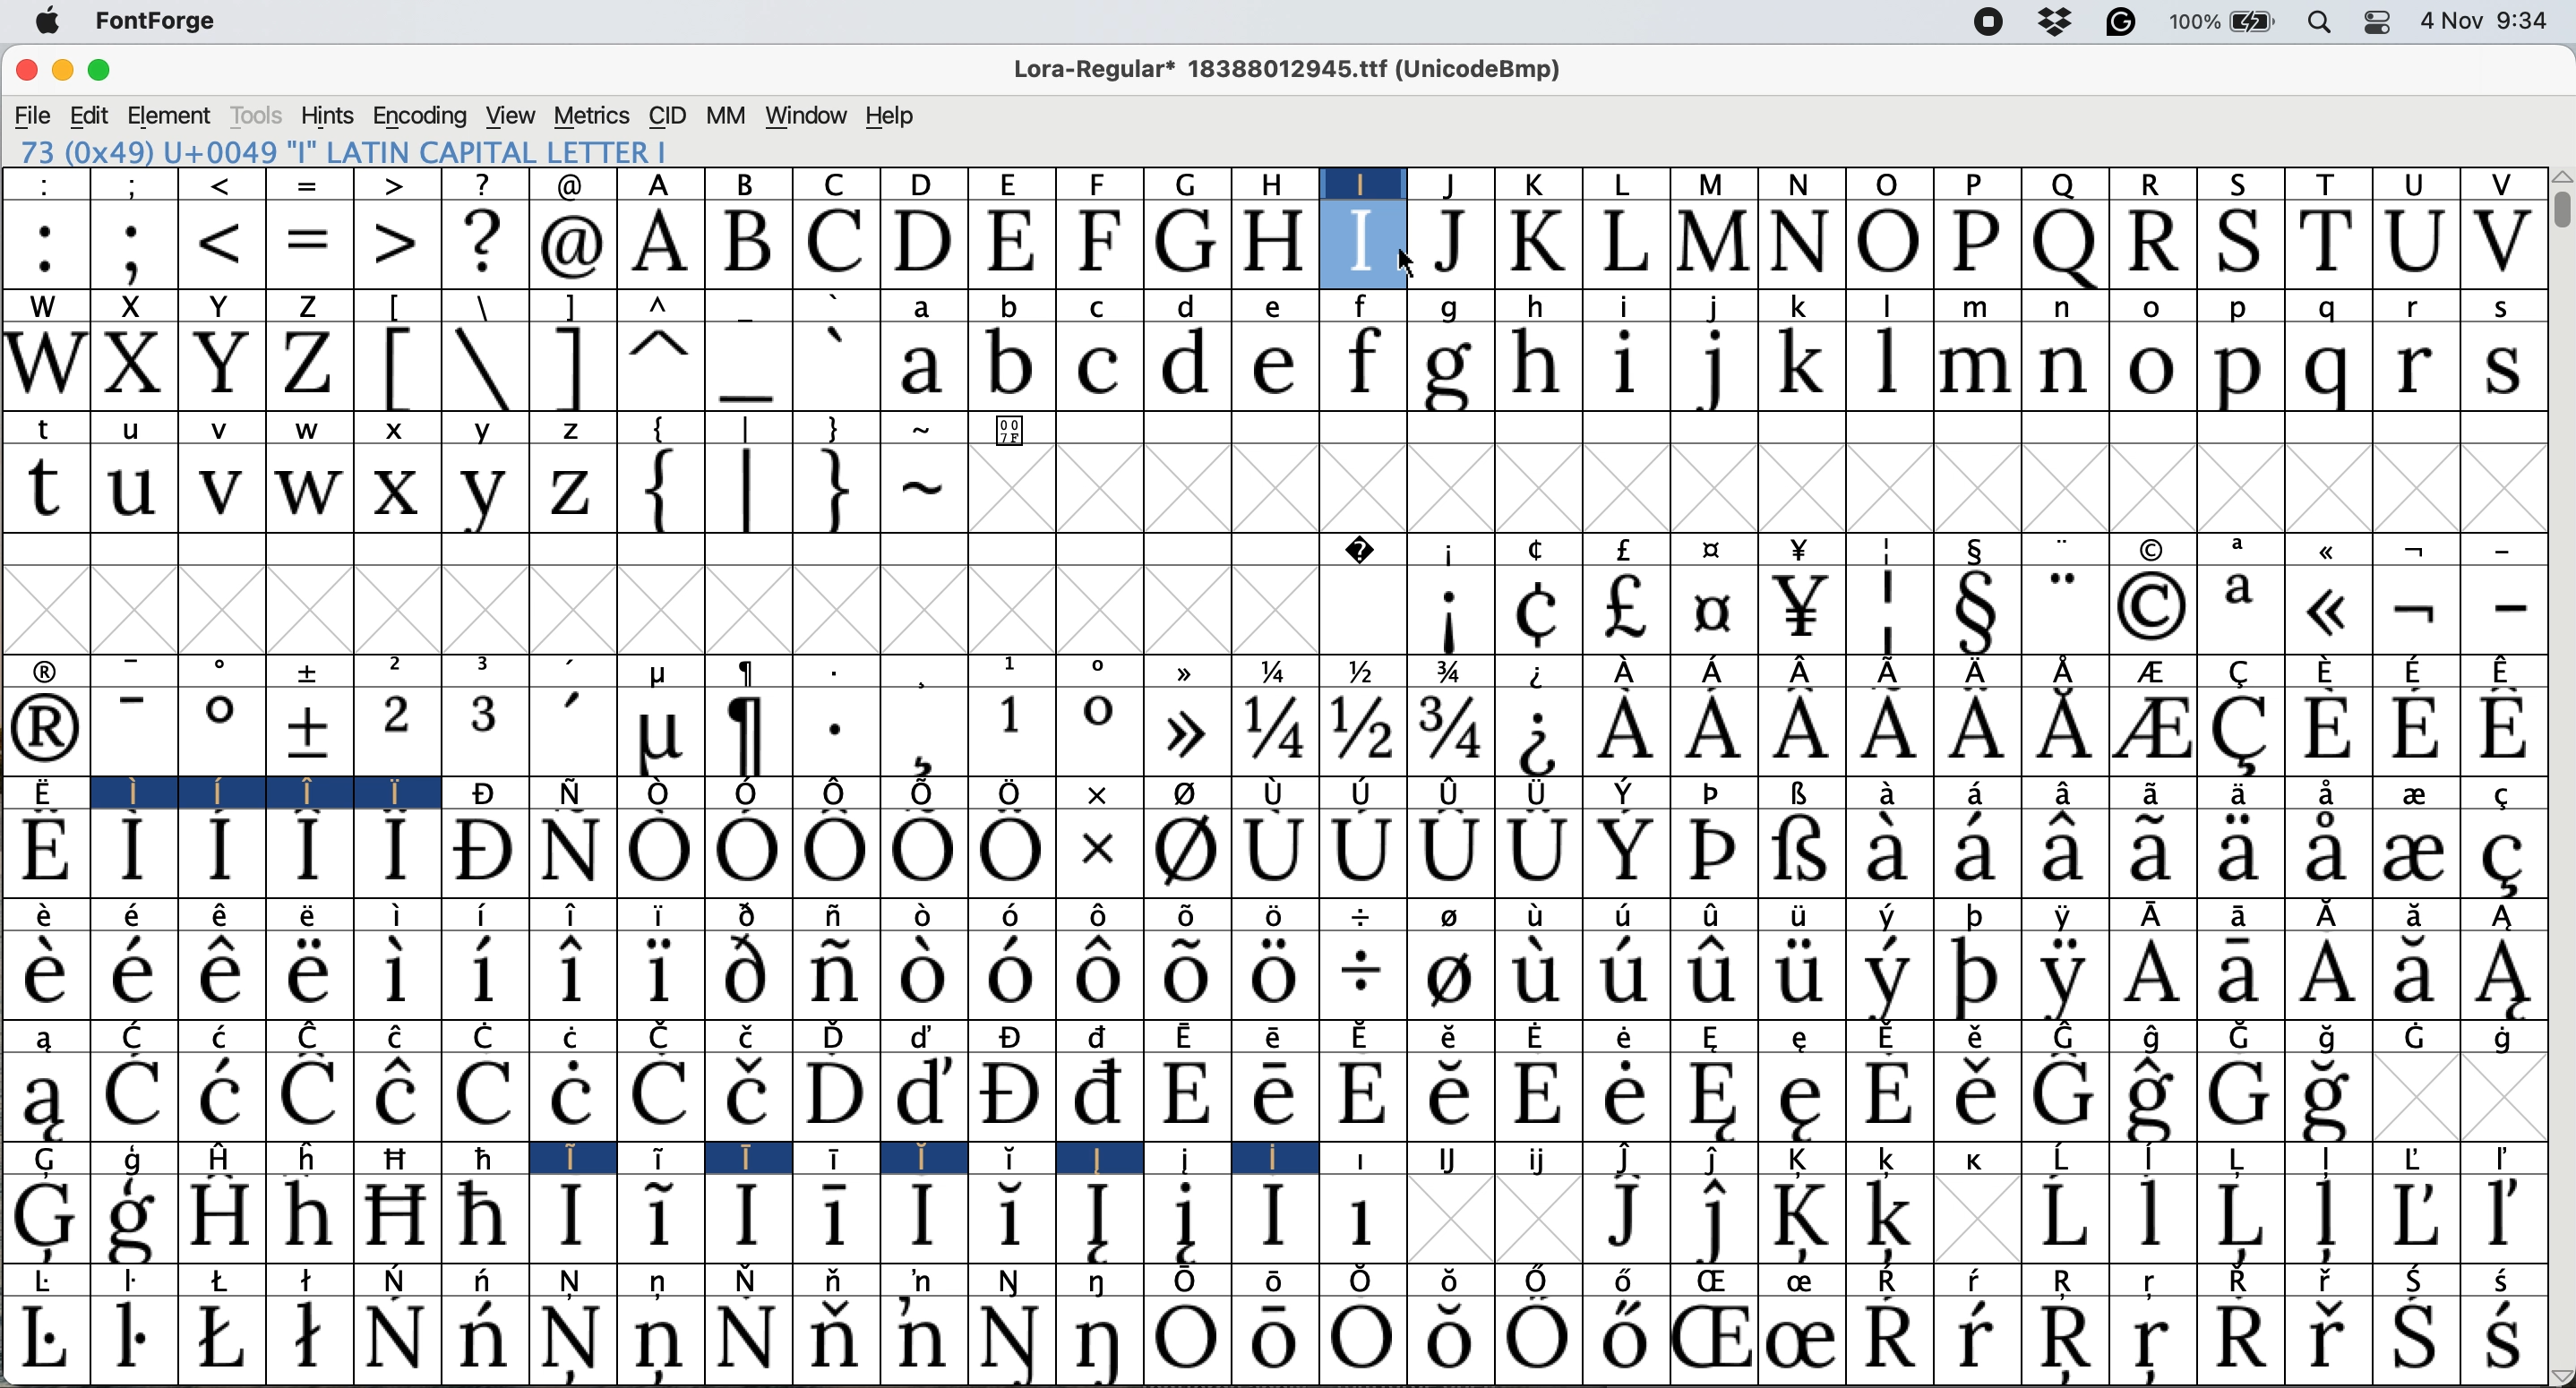  What do you see at coordinates (492, 1035) in the screenshot?
I see `Symbol` at bounding box center [492, 1035].